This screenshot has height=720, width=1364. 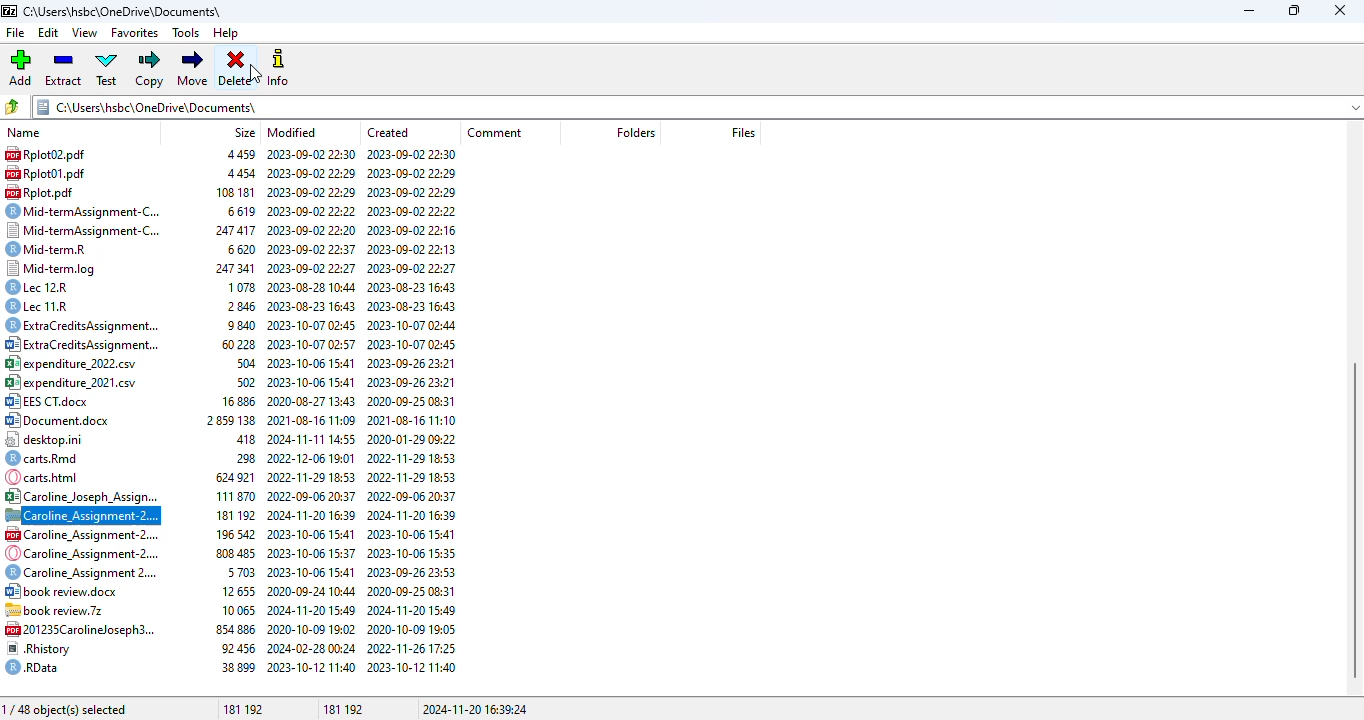 What do you see at coordinates (411, 553) in the screenshot?
I see `2023-10-06 15:35` at bounding box center [411, 553].